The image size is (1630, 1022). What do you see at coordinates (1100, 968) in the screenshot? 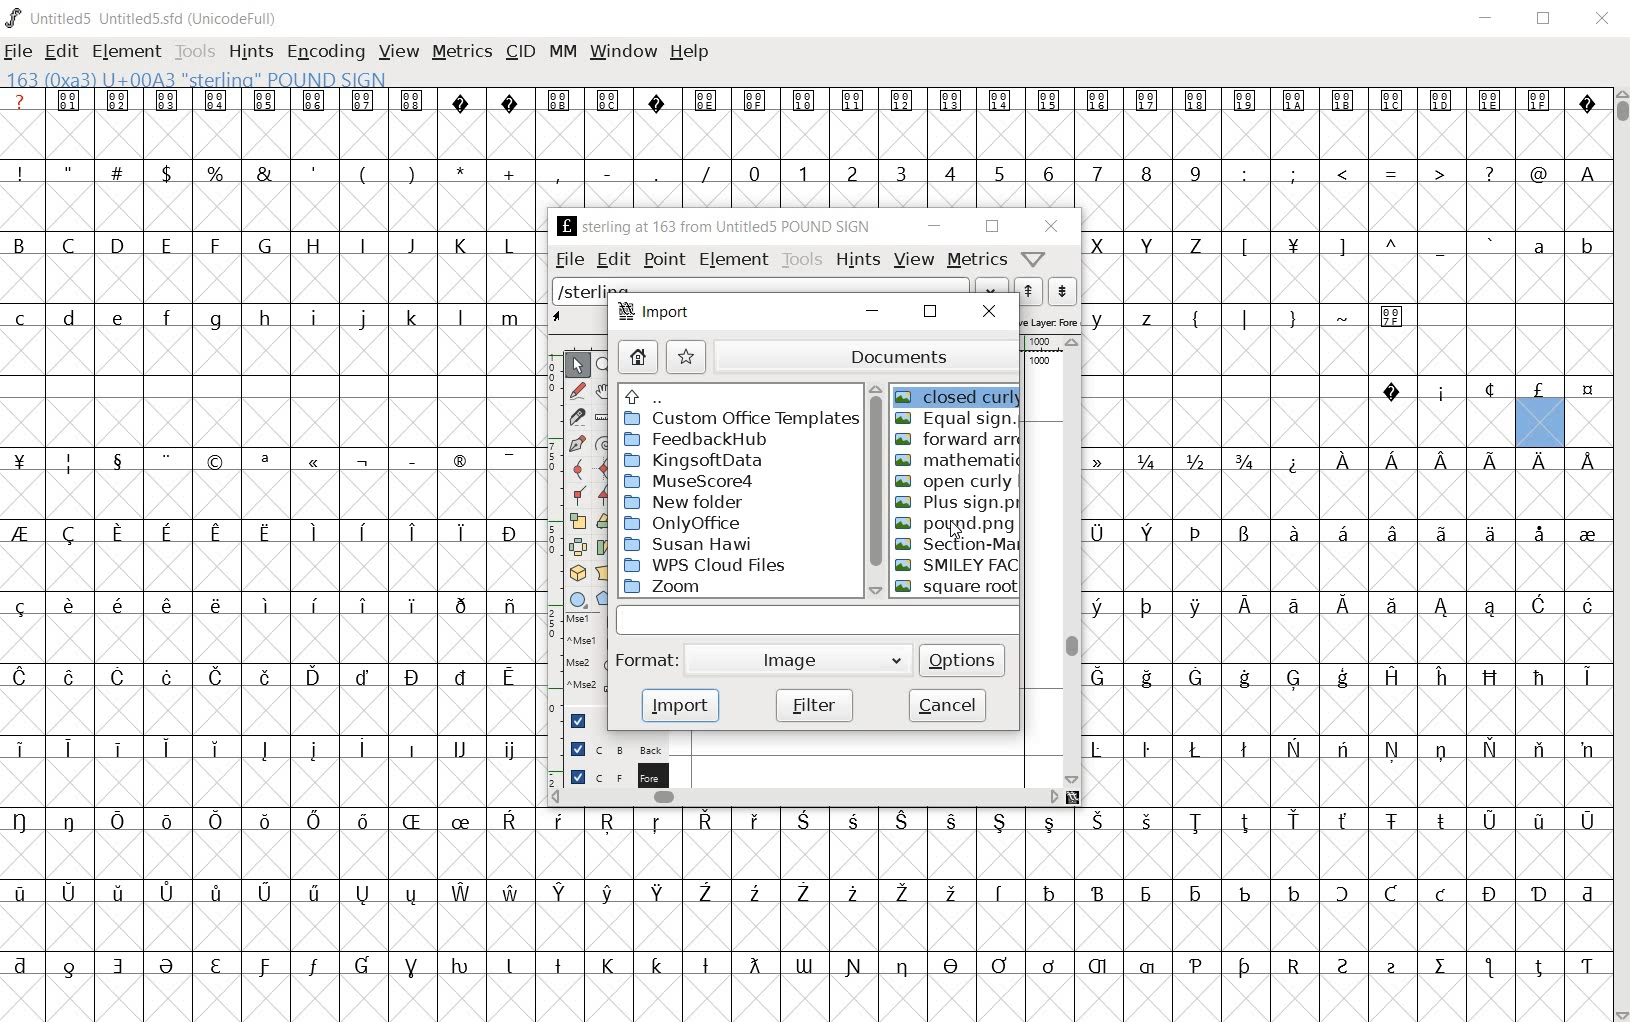
I see `Symbol` at bounding box center [1100, 968].